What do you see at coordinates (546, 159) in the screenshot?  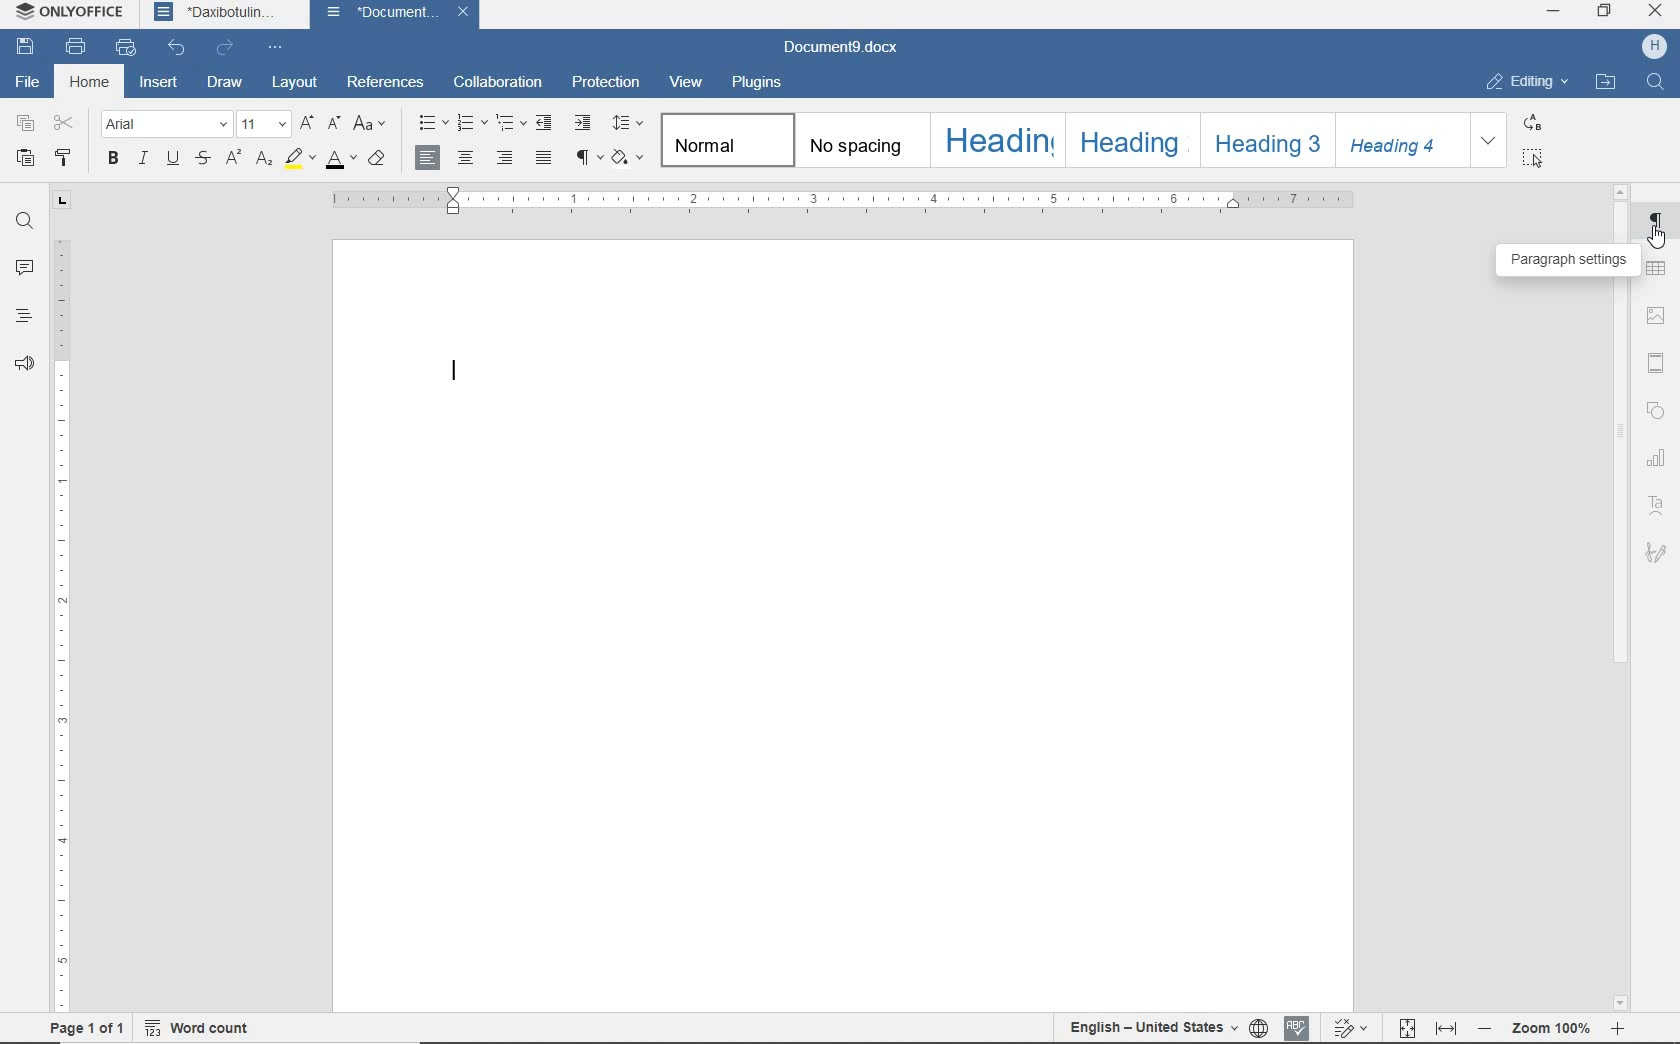 I see `justified` at bounding box center [546, 159].